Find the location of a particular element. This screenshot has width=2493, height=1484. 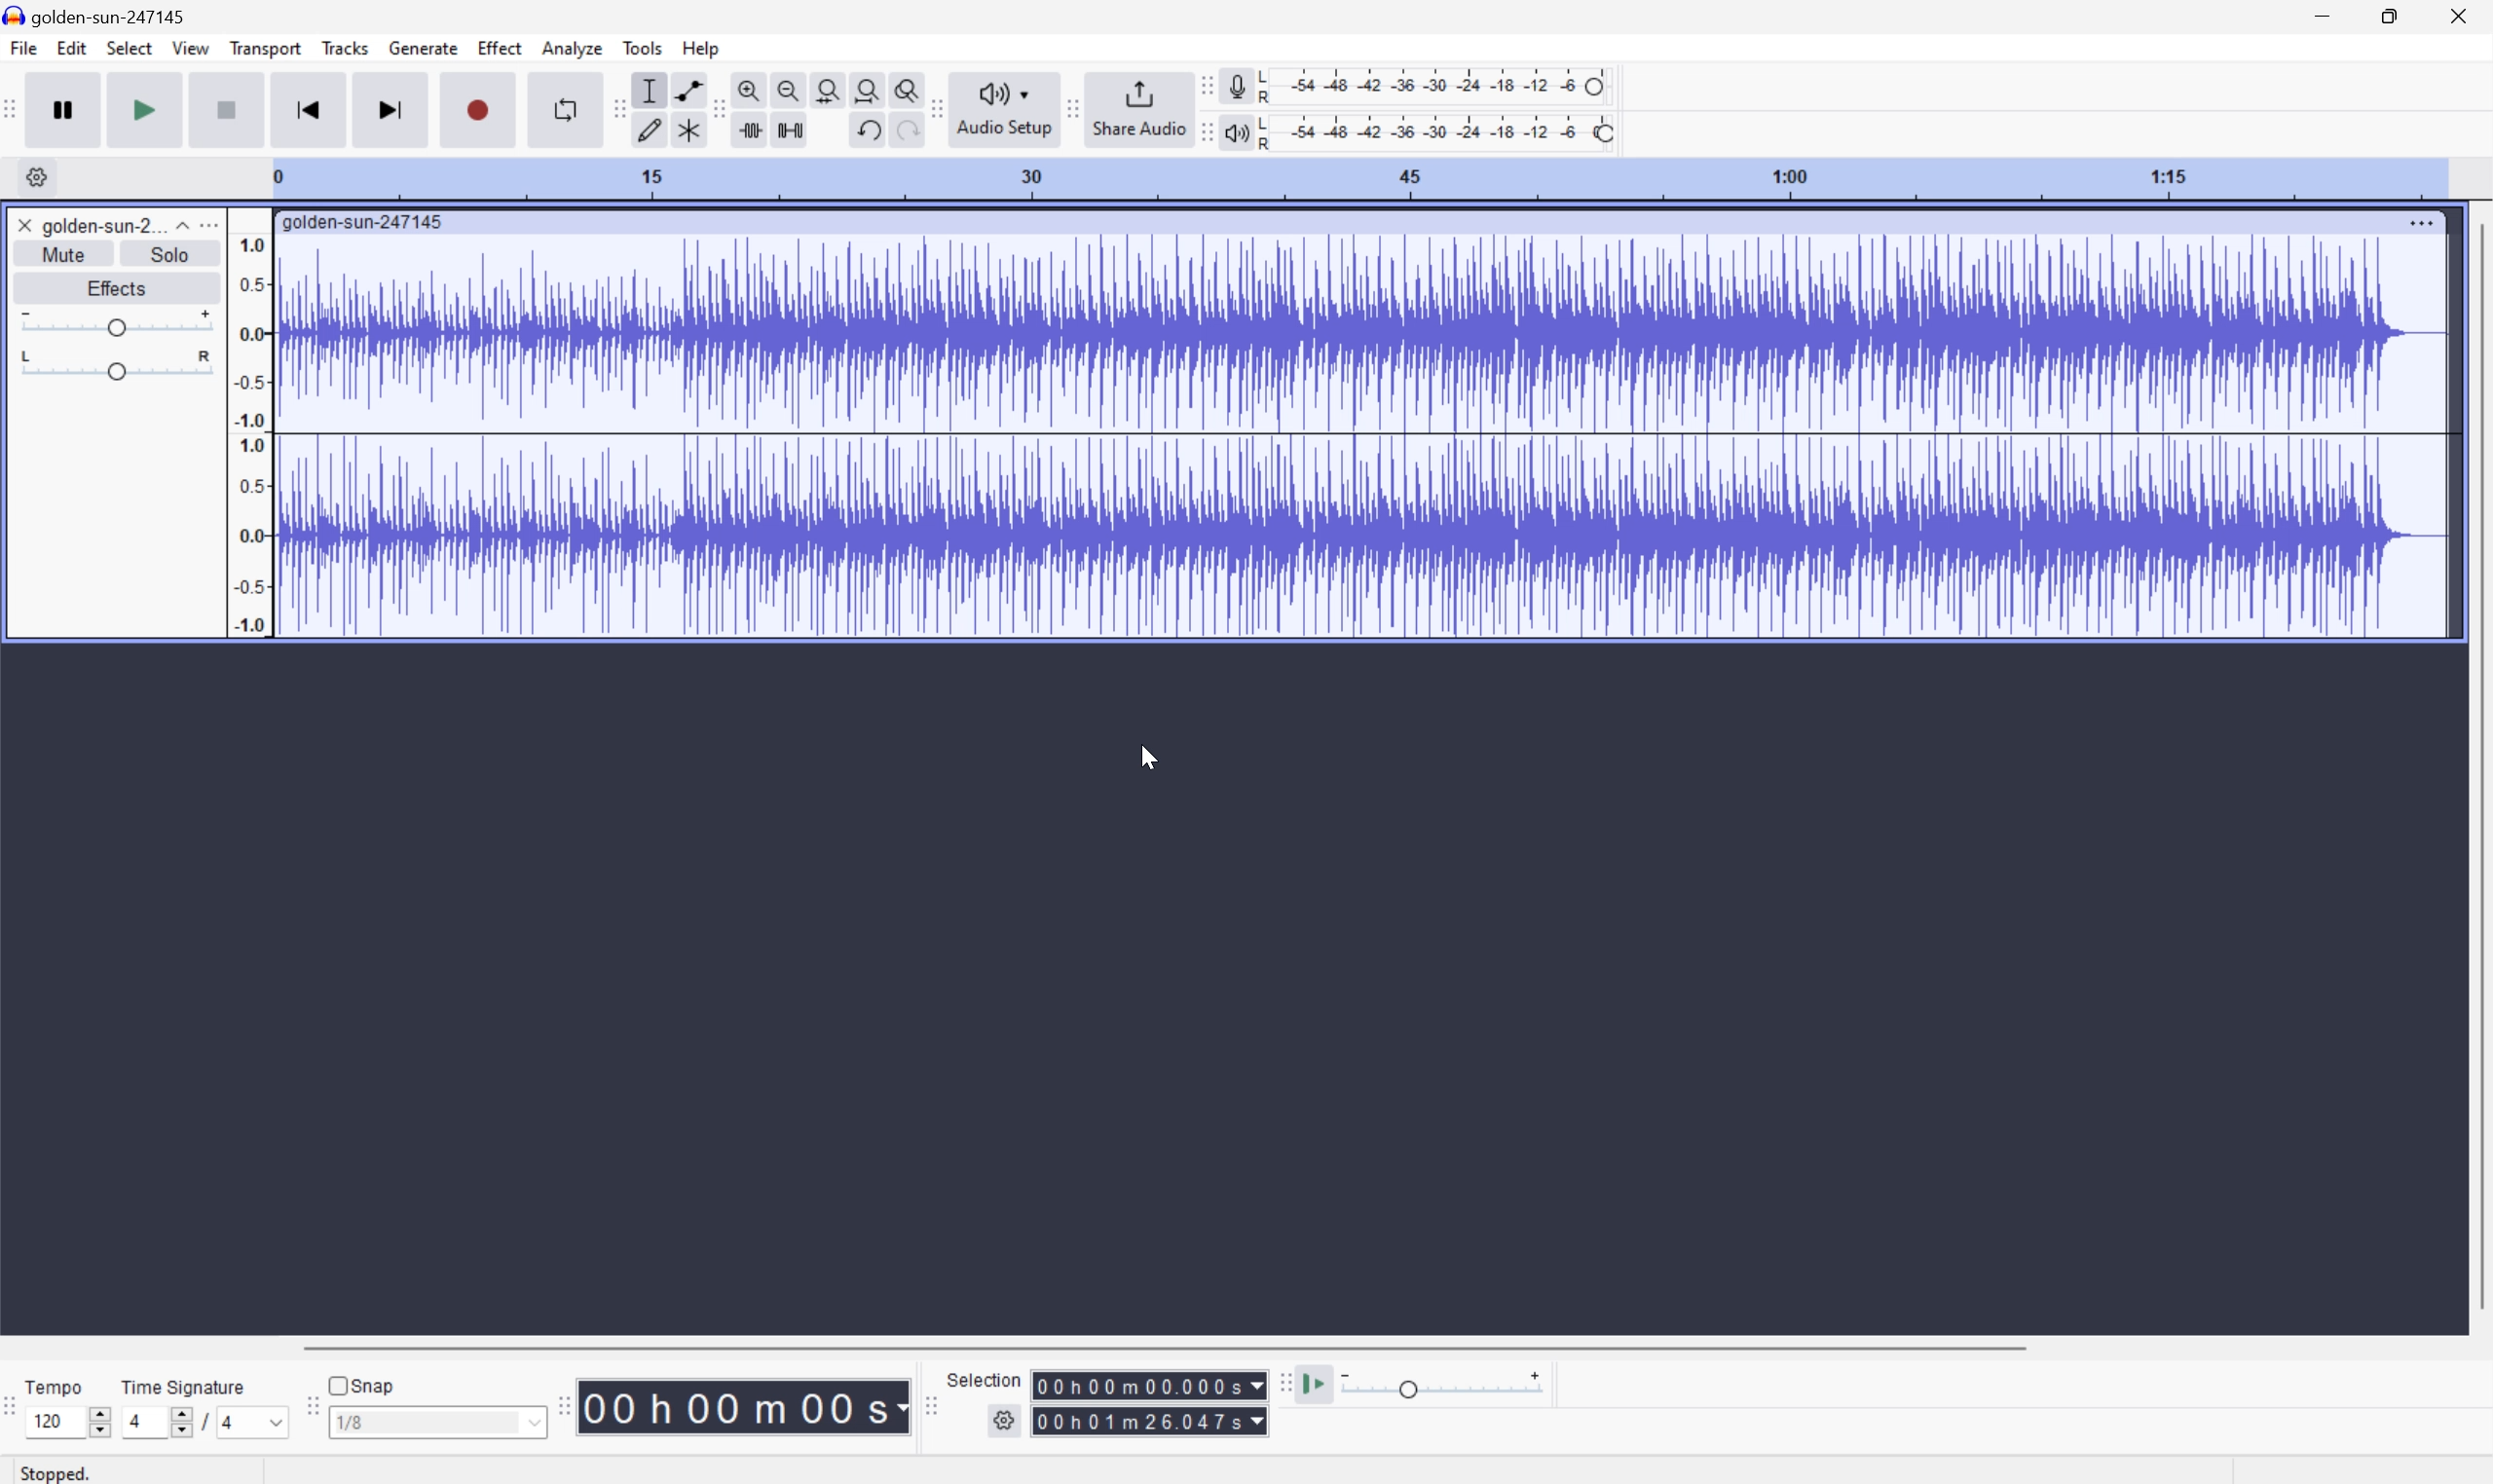

Fit selection to width is located at coordinates (828, 87).